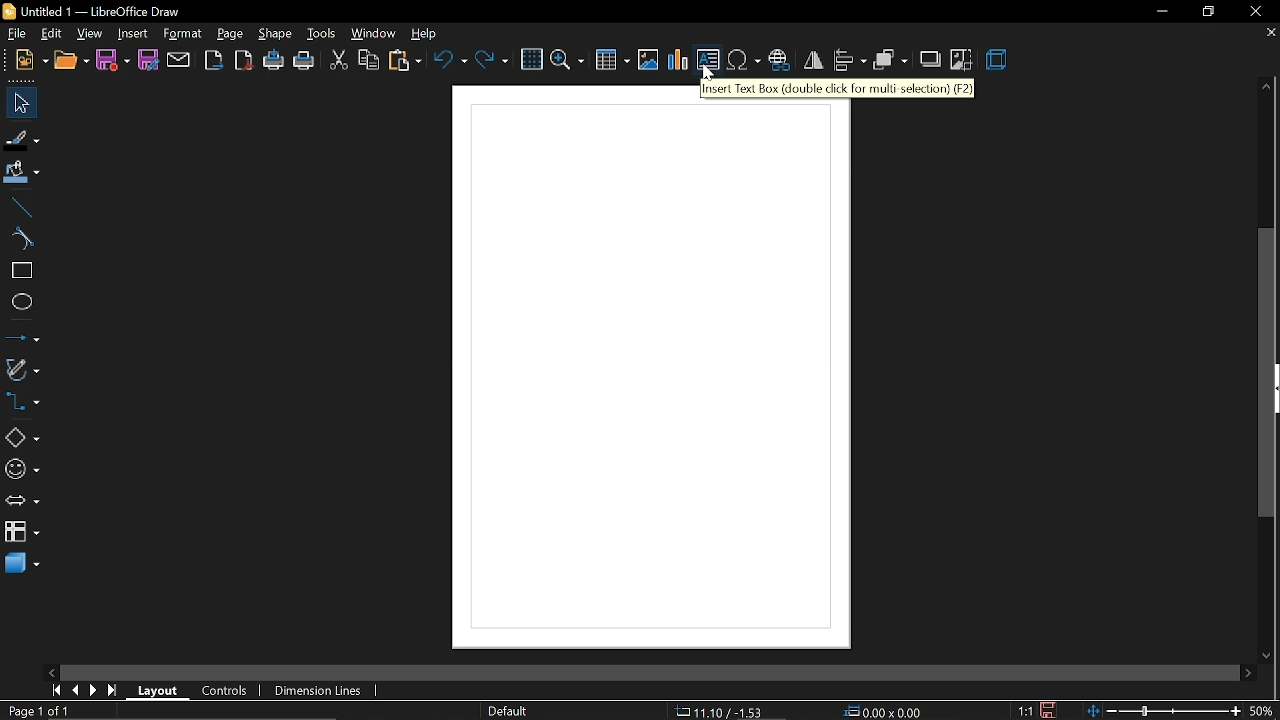 Image resolution: width=1280 pixels, height=720 pixels. What do you see at coordinates (369, 62) in the screenshot?
I see `copy` at bounding box center [369, 62].